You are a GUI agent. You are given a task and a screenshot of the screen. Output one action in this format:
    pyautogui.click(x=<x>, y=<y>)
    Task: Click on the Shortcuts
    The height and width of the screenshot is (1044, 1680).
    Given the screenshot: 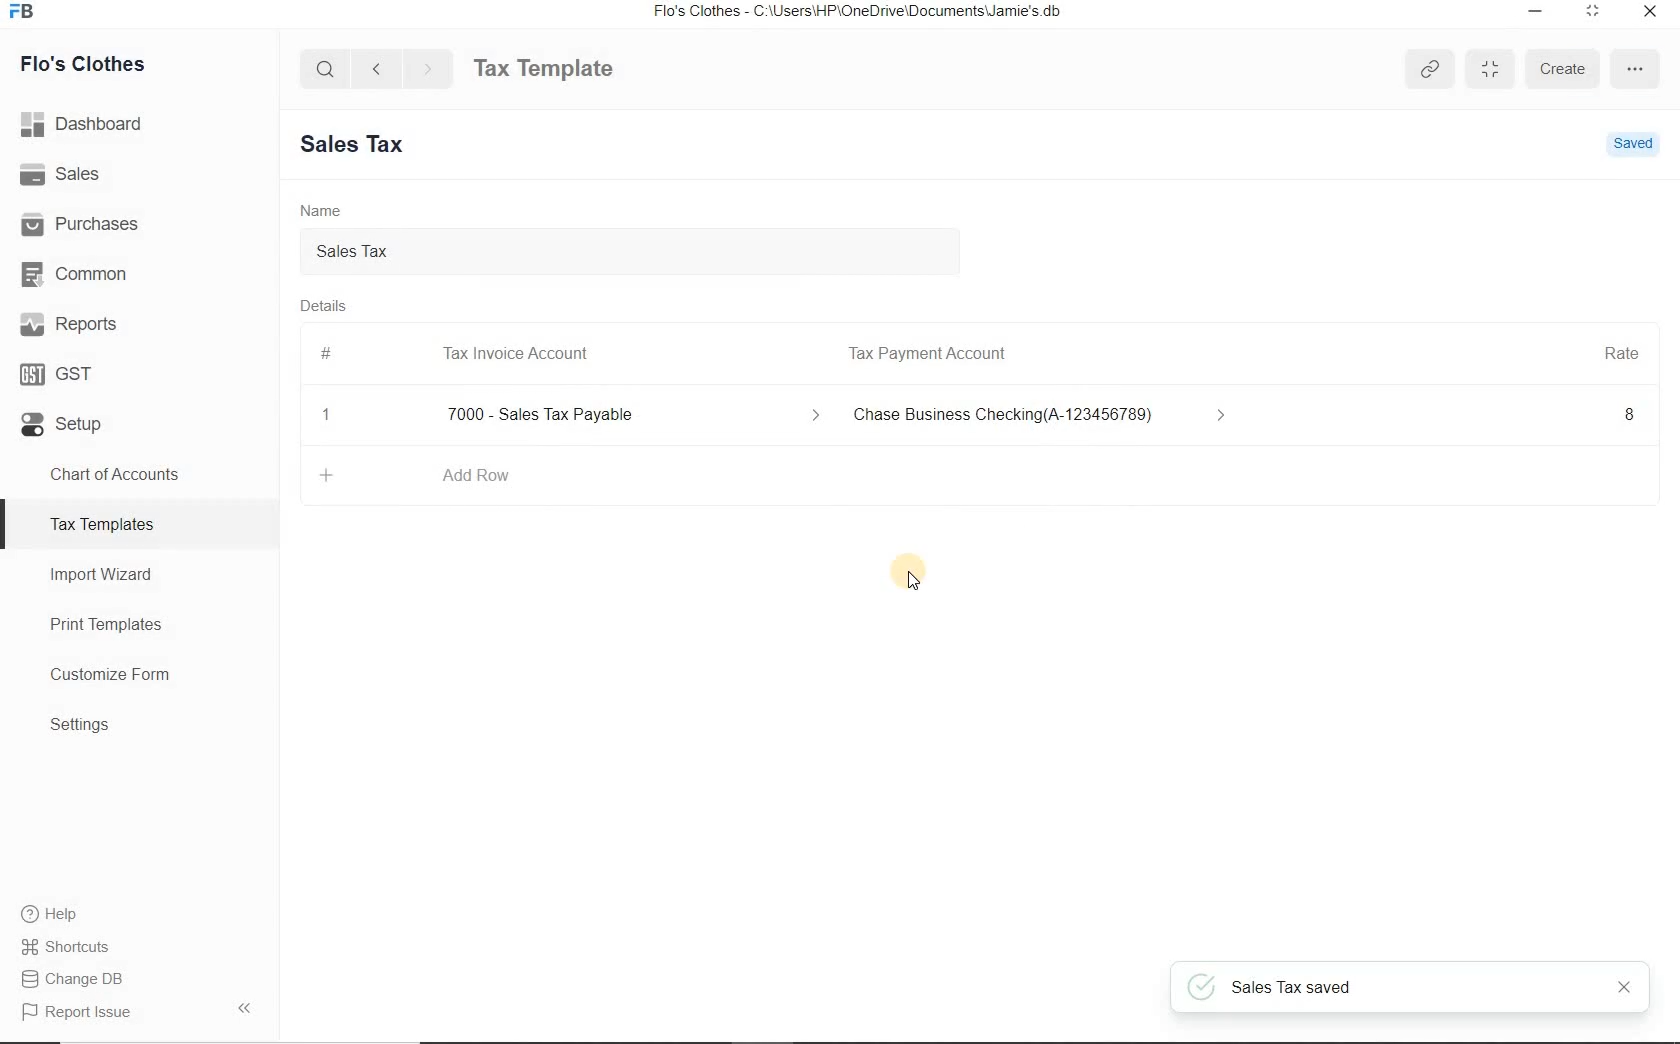 What is the action you would take?
    pyautogui.click(x=140, y=947)
    